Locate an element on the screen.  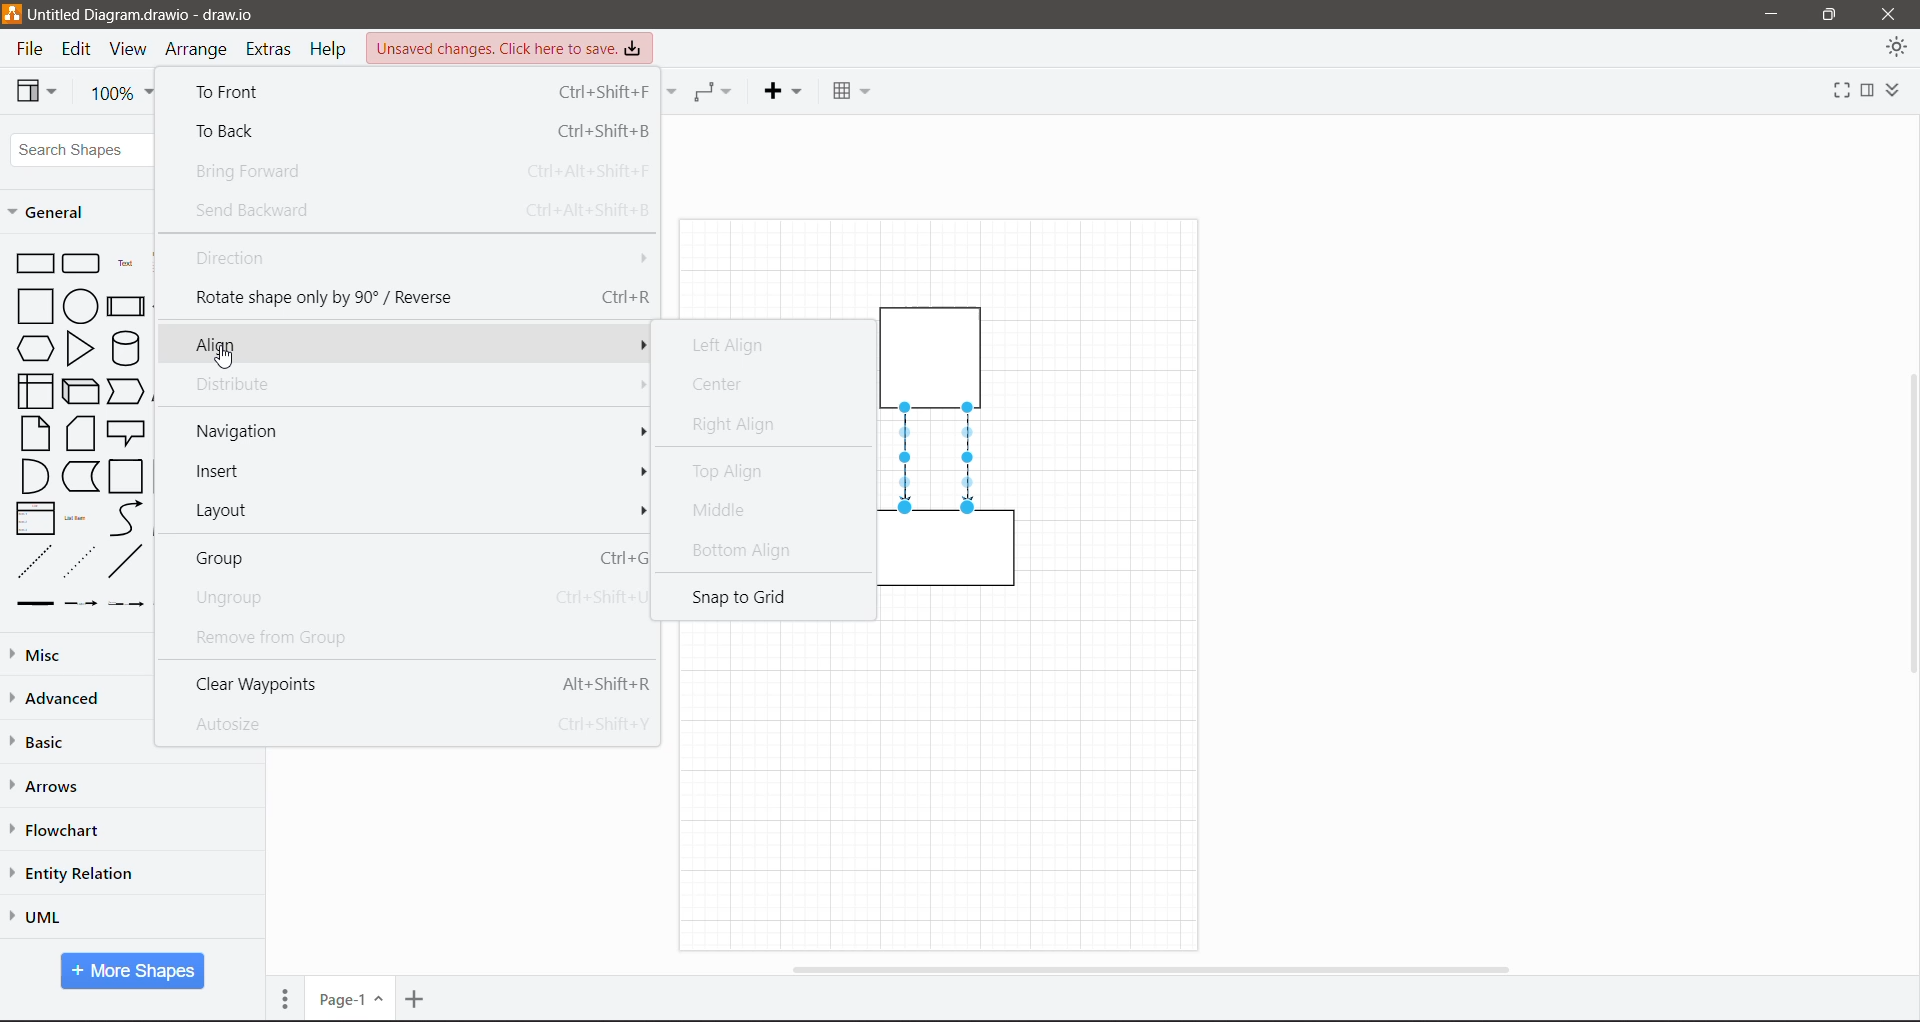
Rounded Rectangle is located at coordinates (82, 262).